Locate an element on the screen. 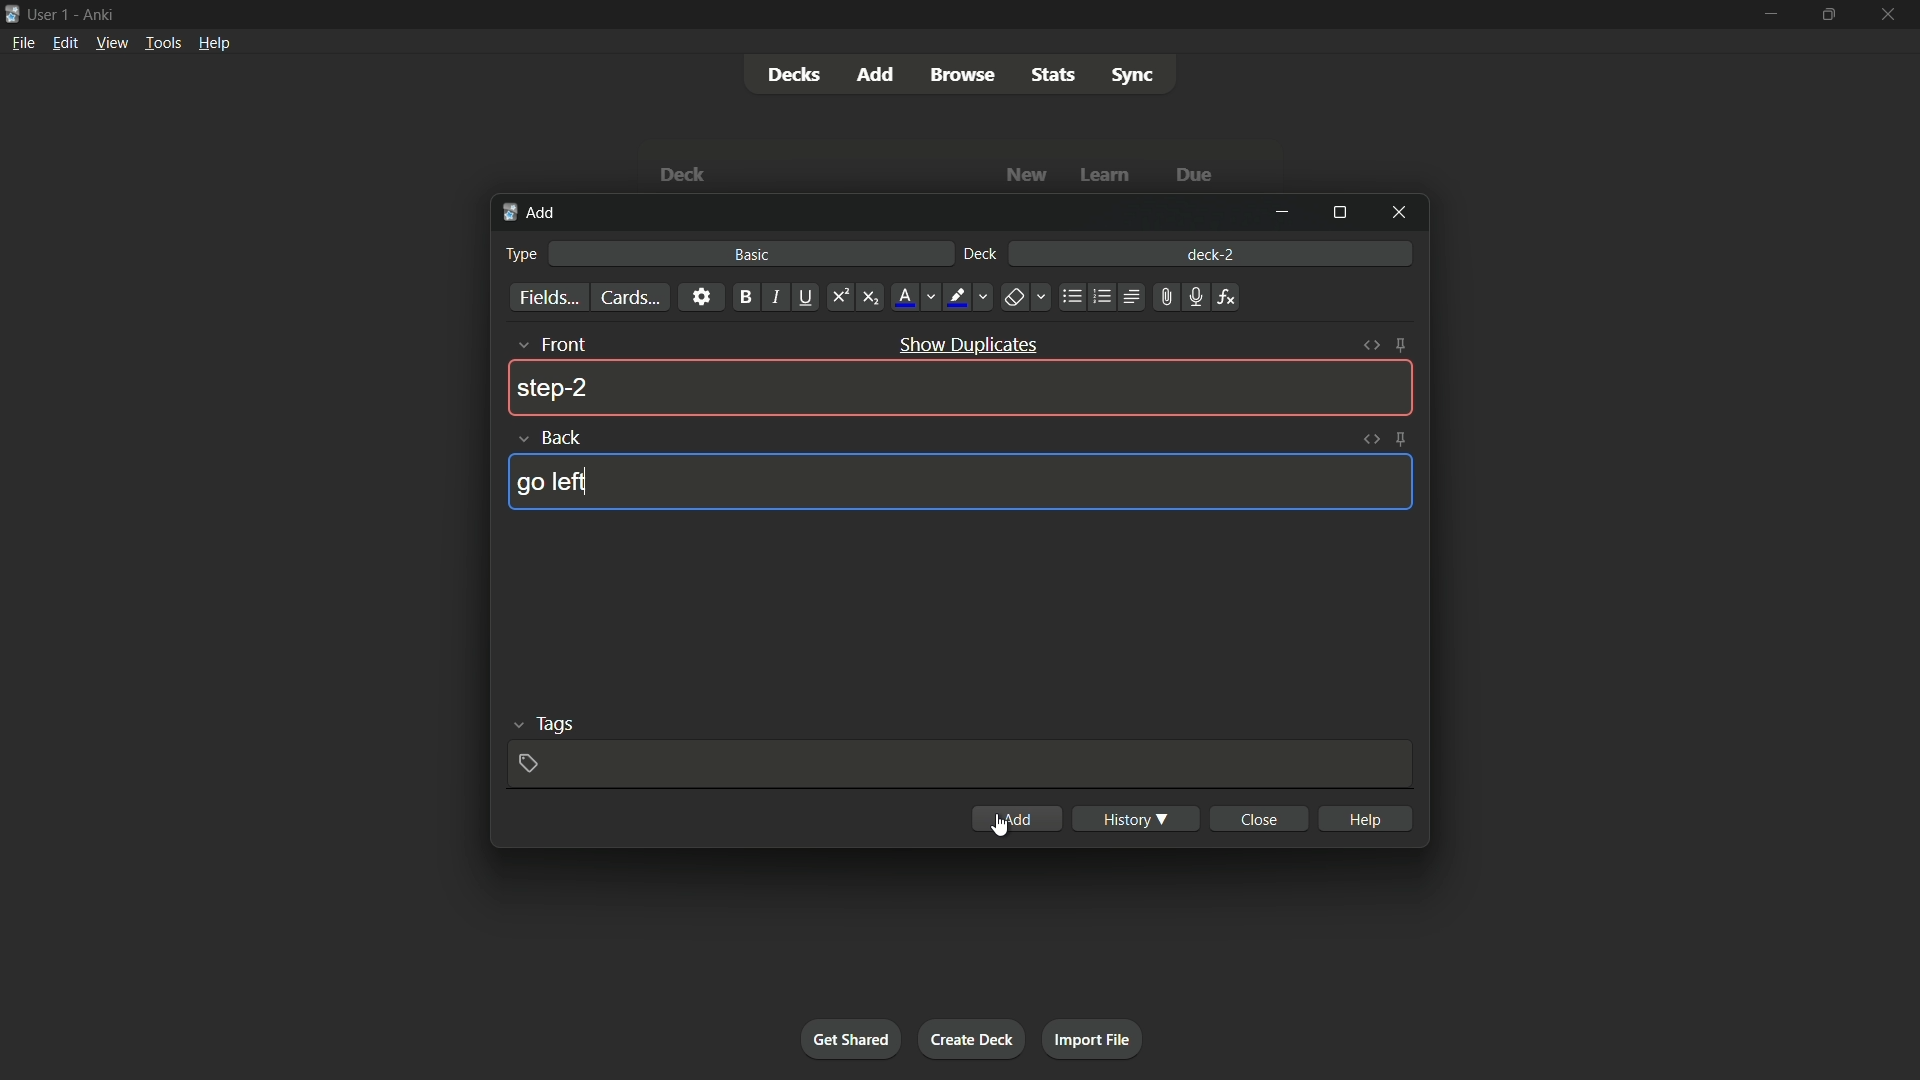 The height and width of the screenshot is (1080, 1920). superscript is located at coordinates (840, 298).